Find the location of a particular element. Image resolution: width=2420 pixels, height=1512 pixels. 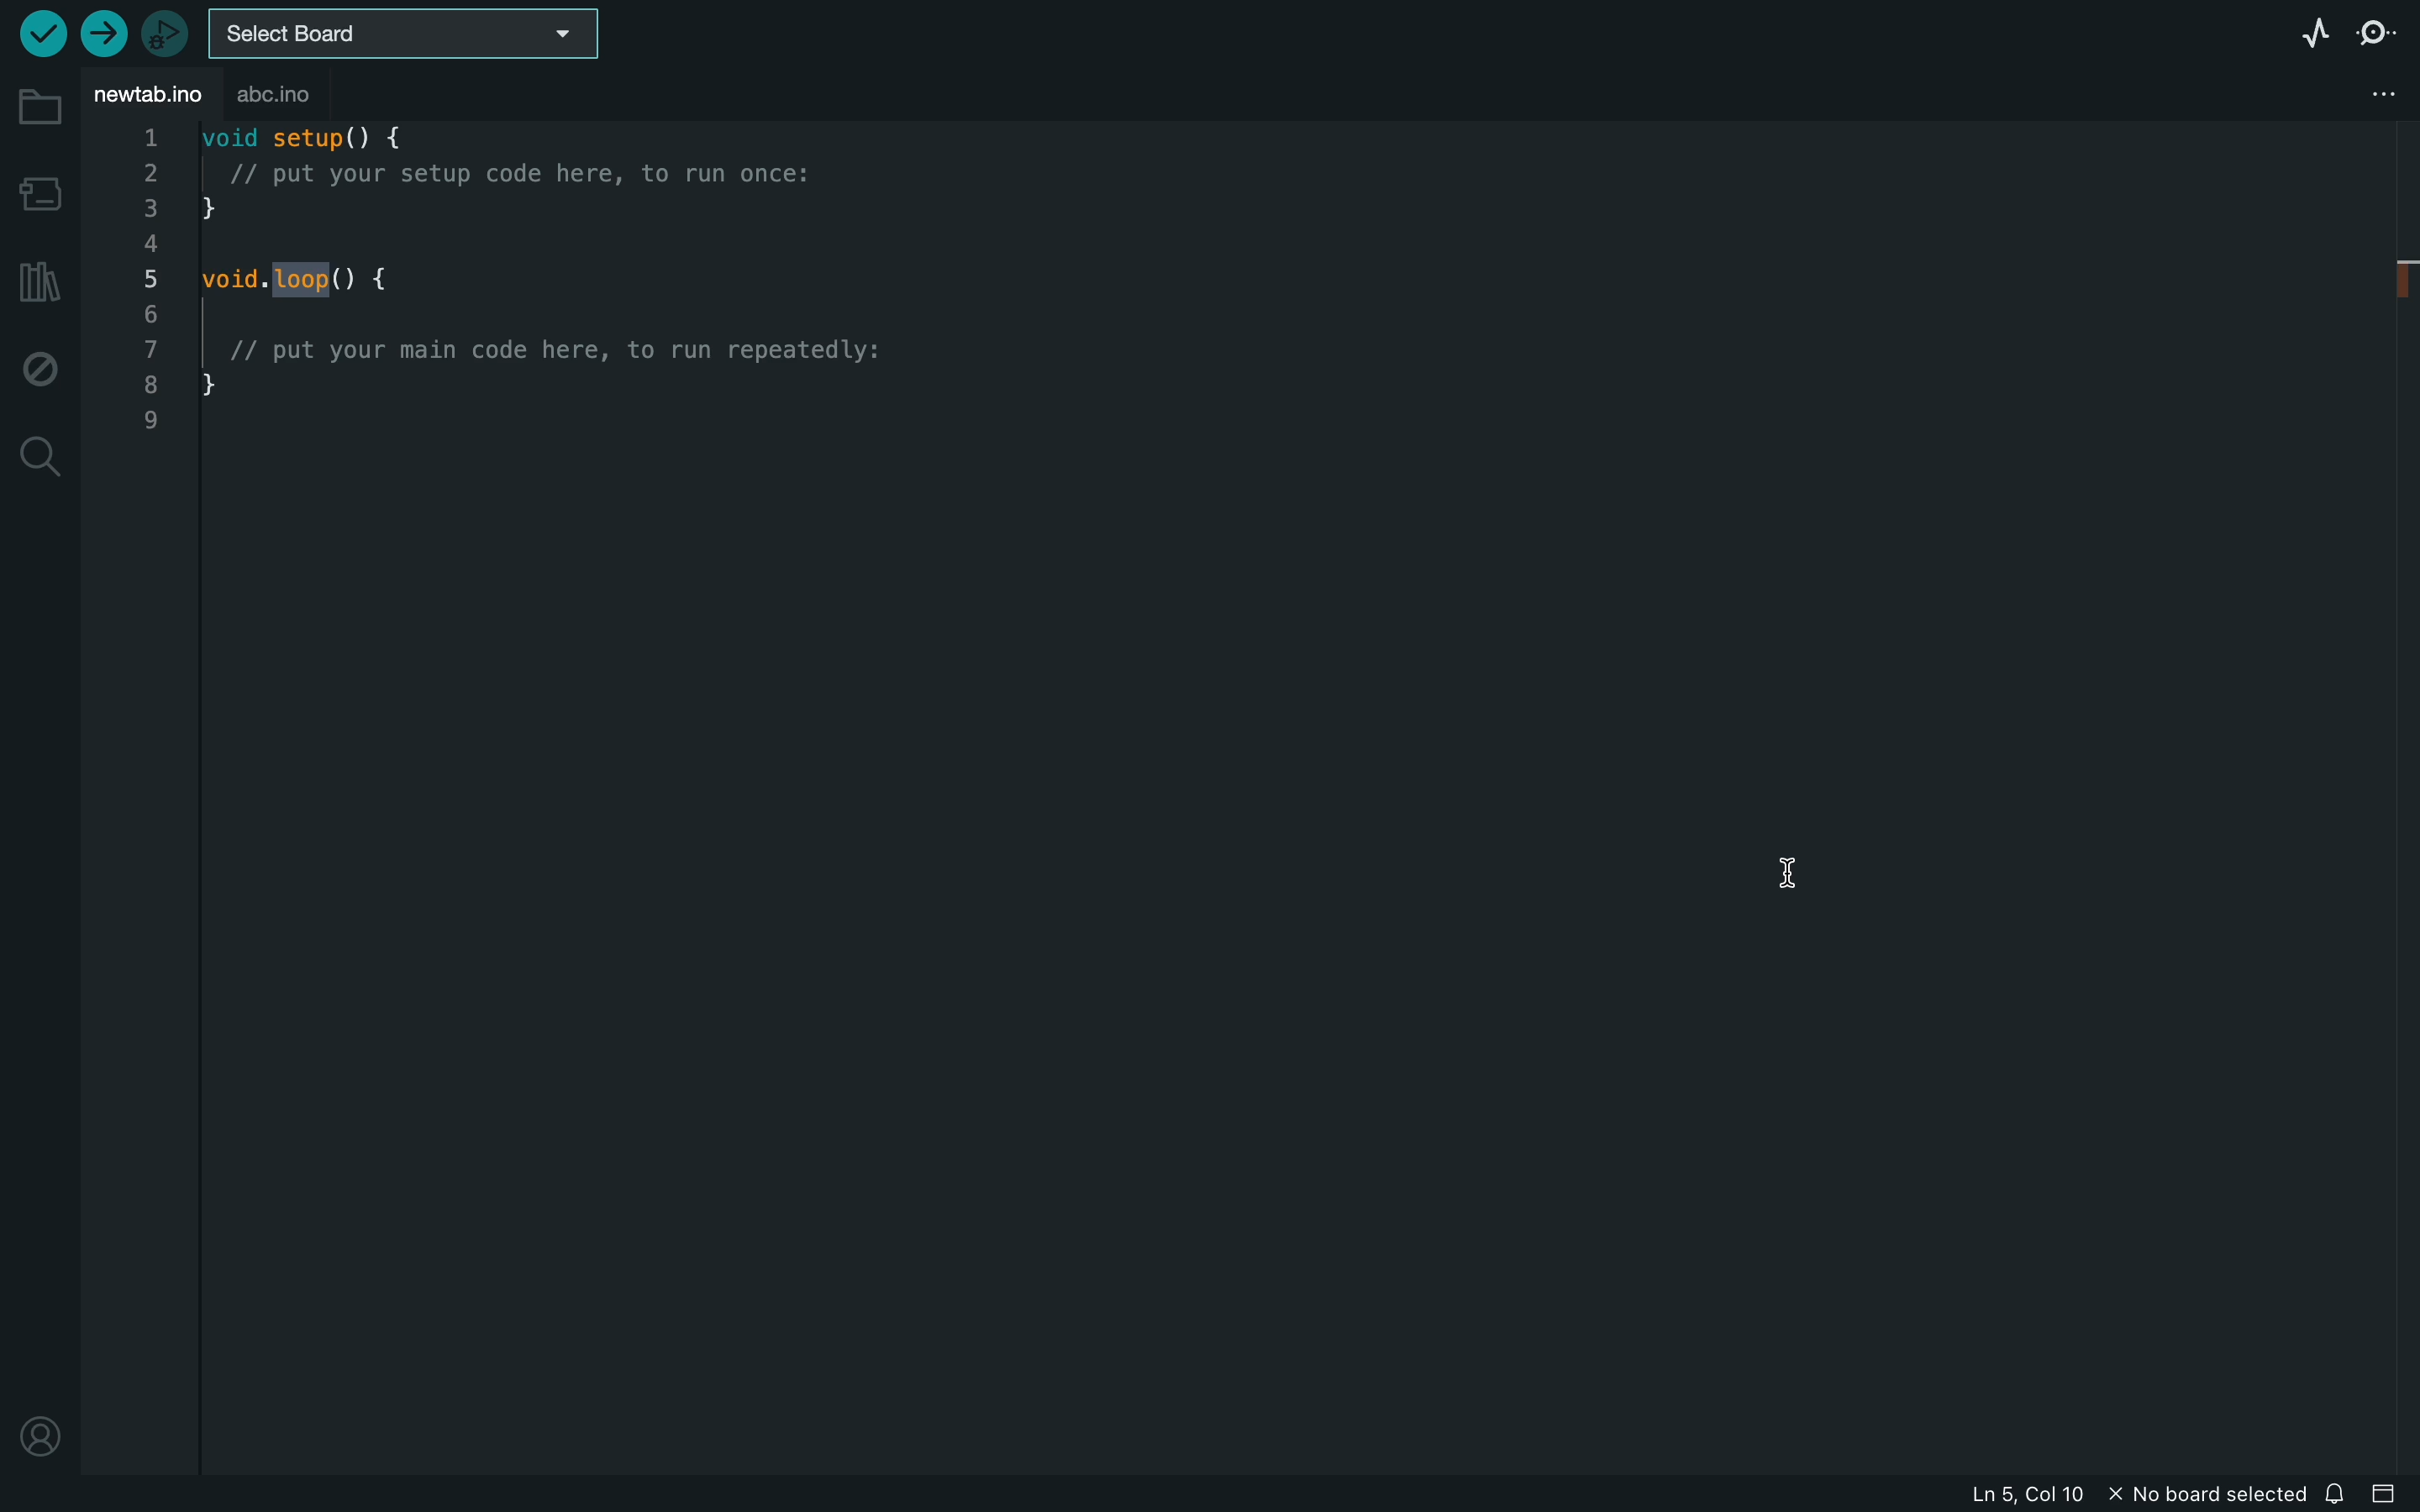

library manager is located at coordinates (35, 280).